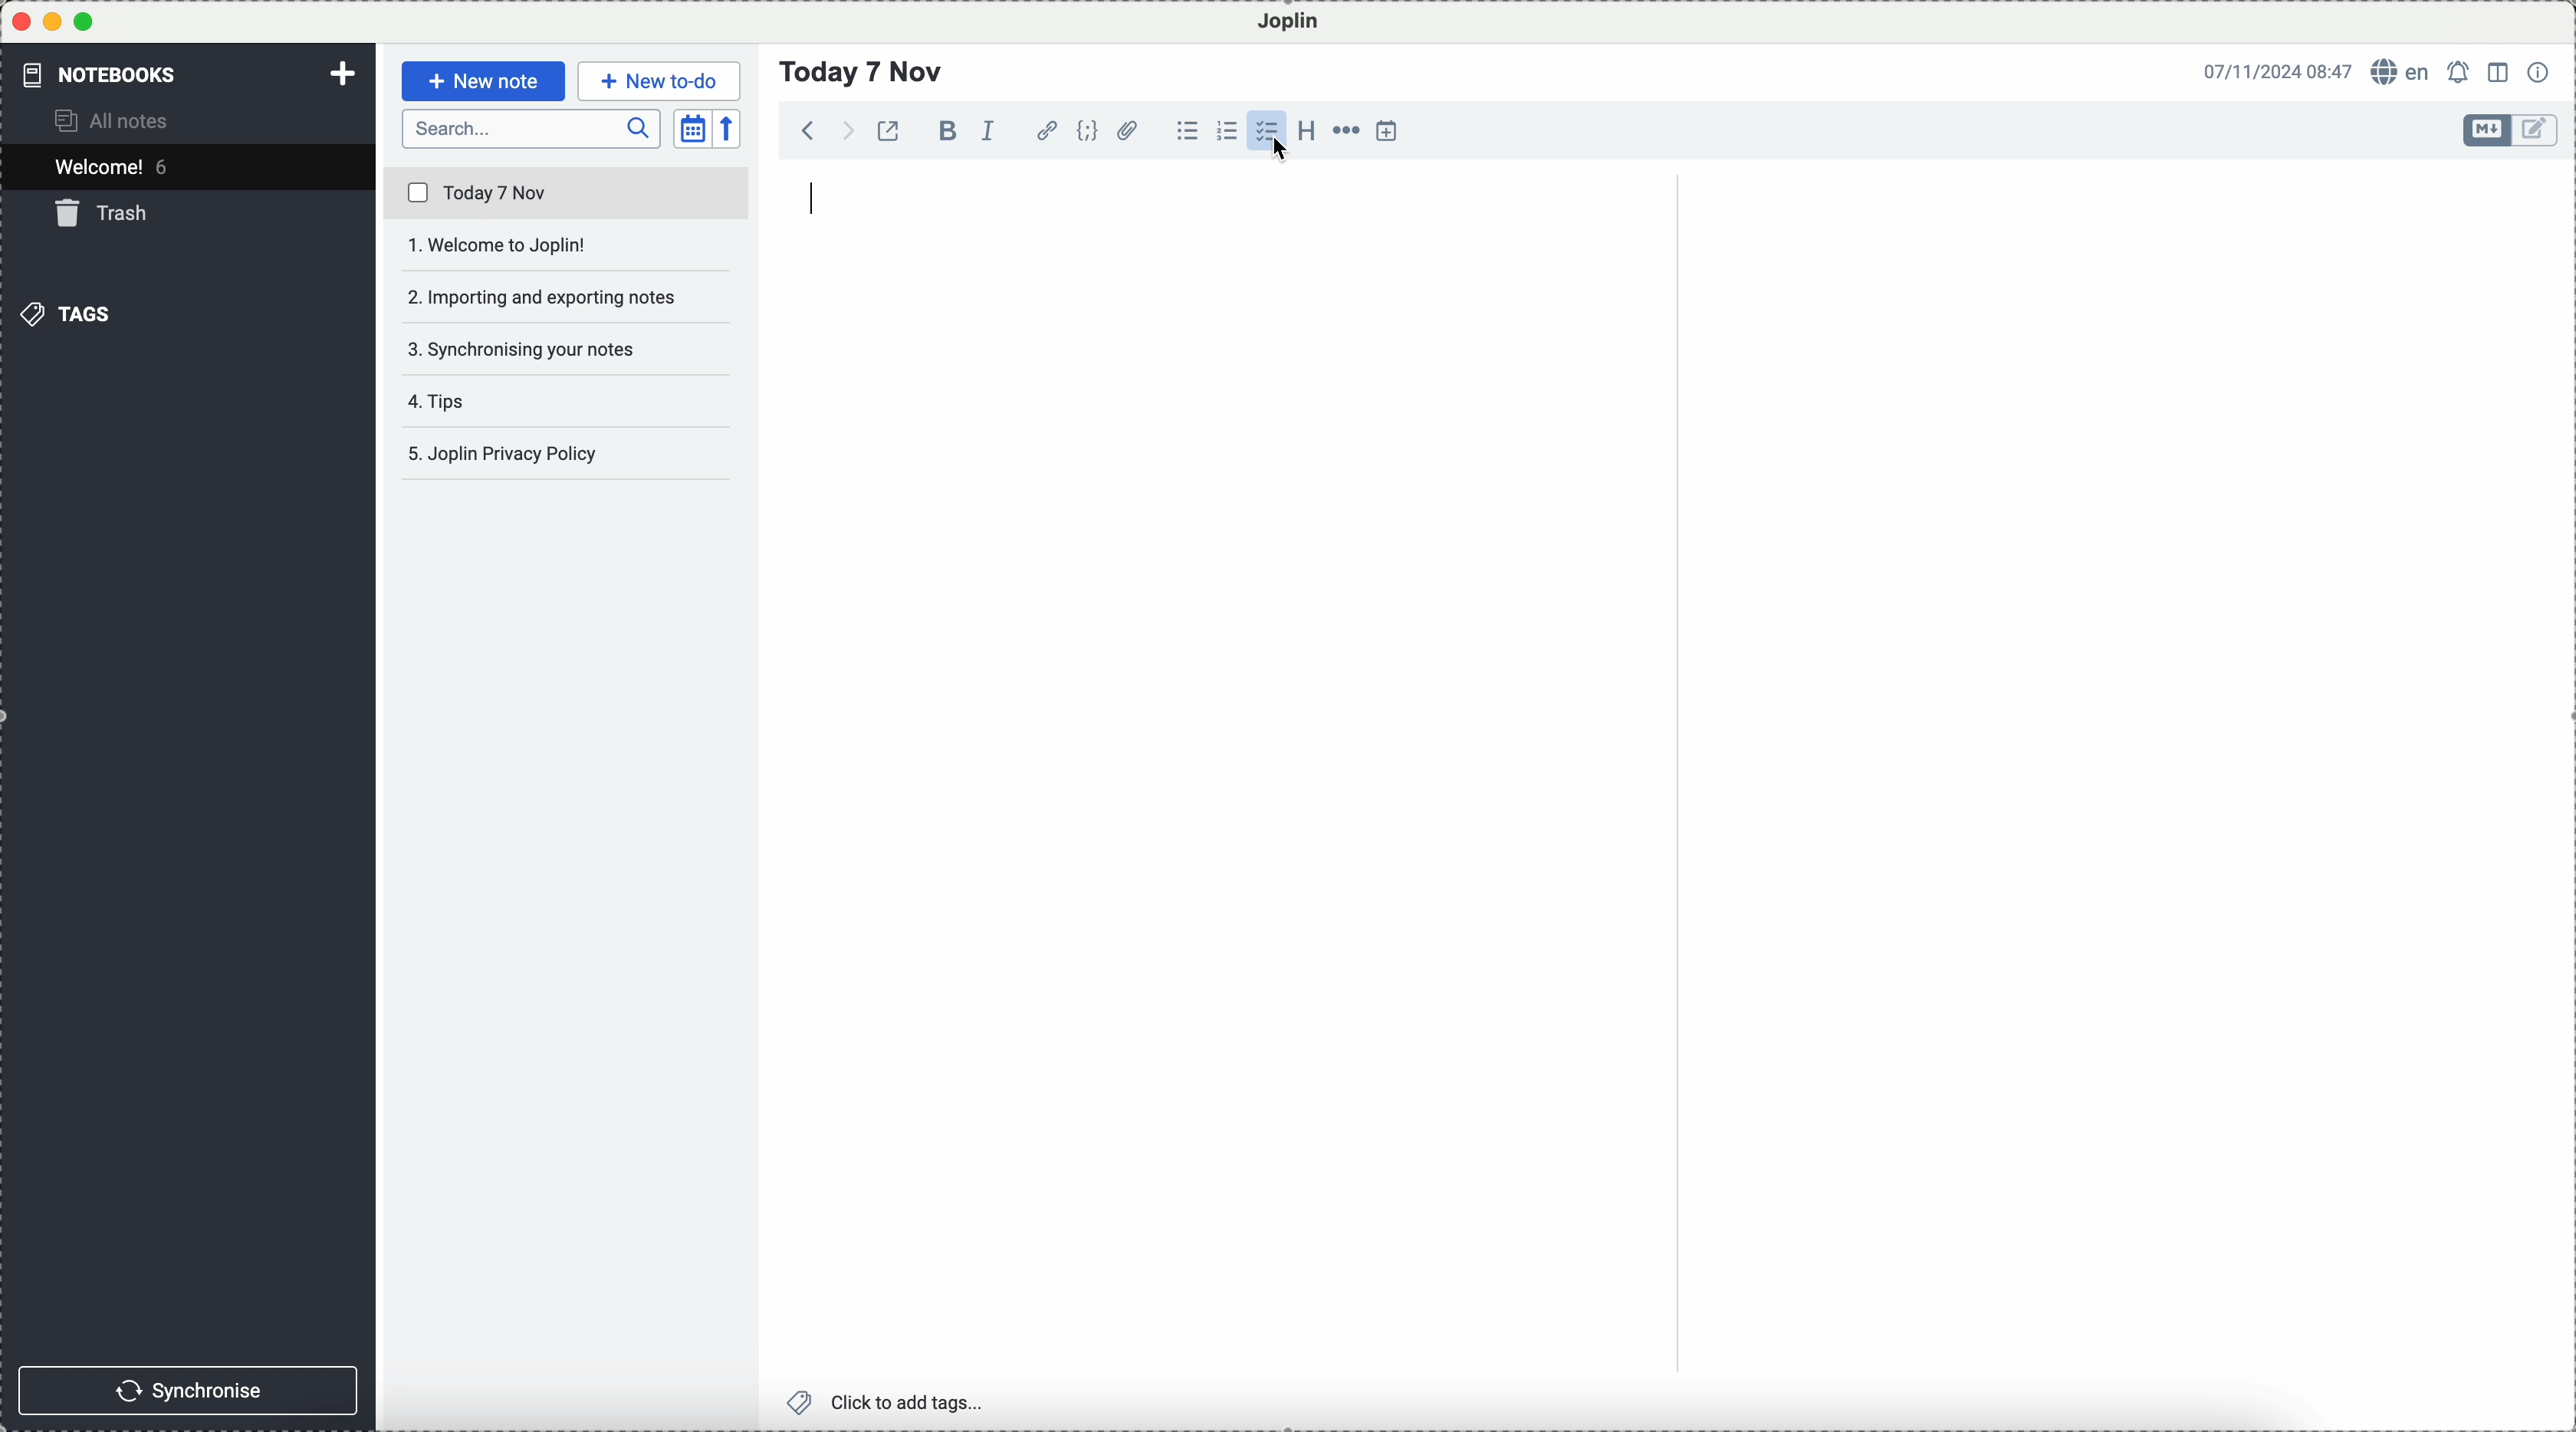 The height and width of the screenshot is (1432, 2576). I want to click on toggle editor layout, so click(2500, 73).